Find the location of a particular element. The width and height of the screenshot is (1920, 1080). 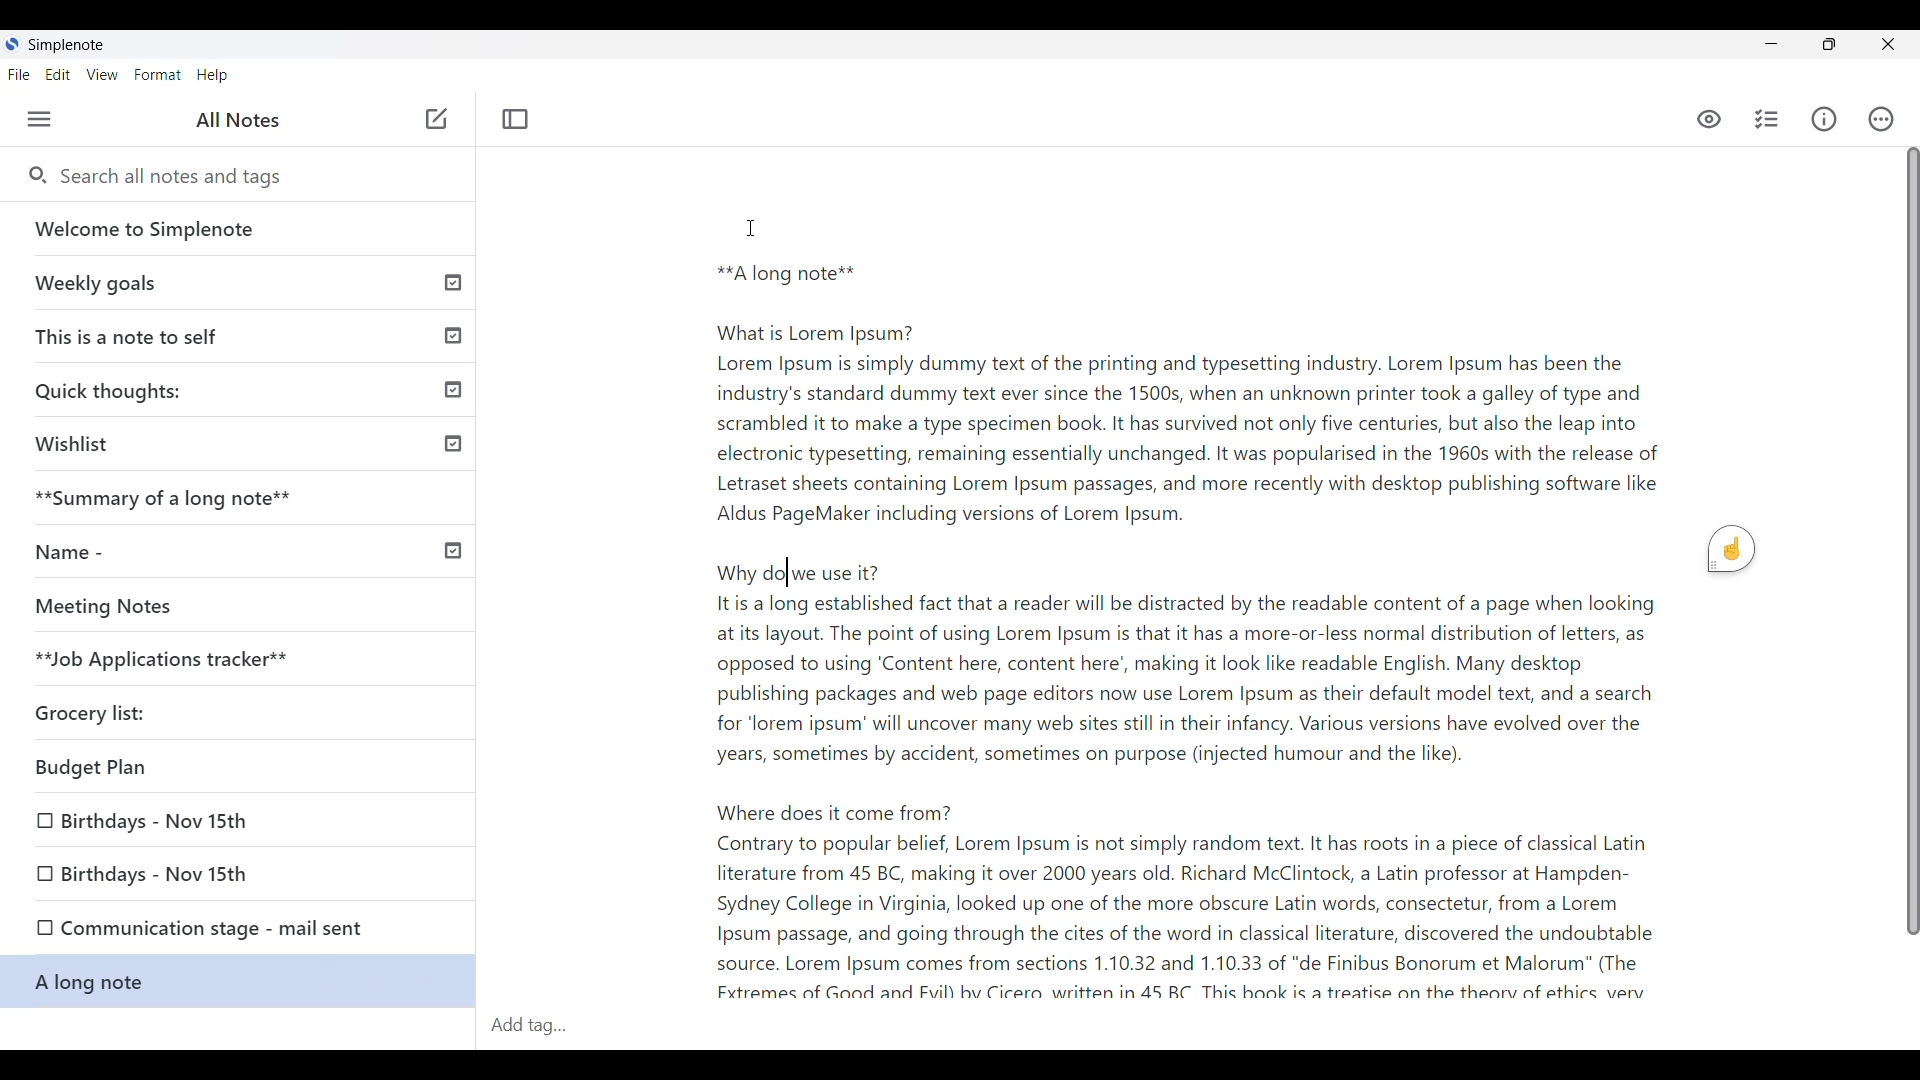

Quick thoughts: is located at coordinates (246, 389).